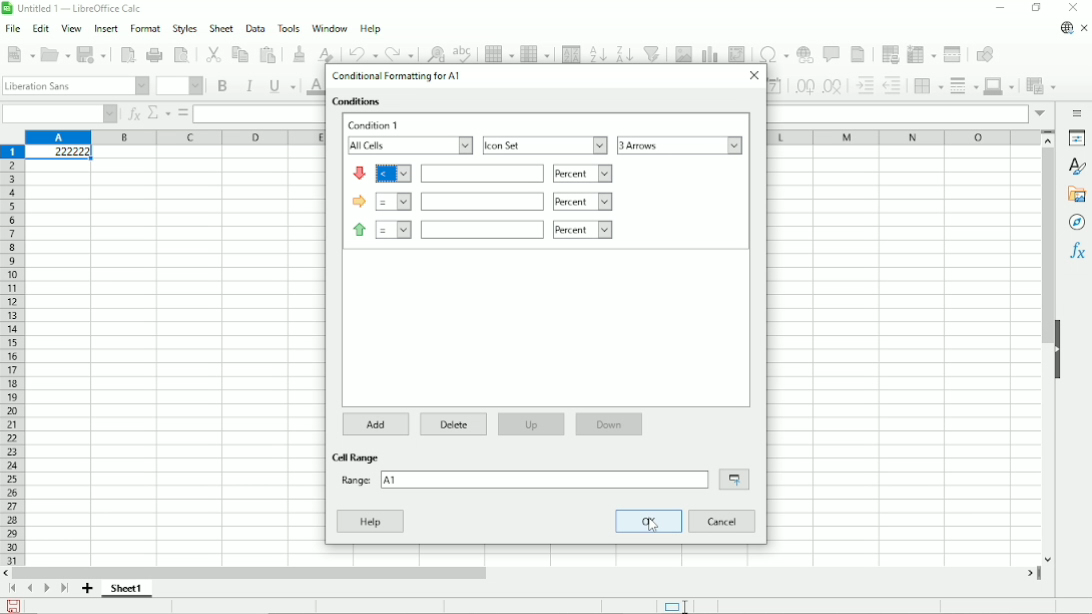  I want to click on Scroll to last sheet, so click(64, 589).